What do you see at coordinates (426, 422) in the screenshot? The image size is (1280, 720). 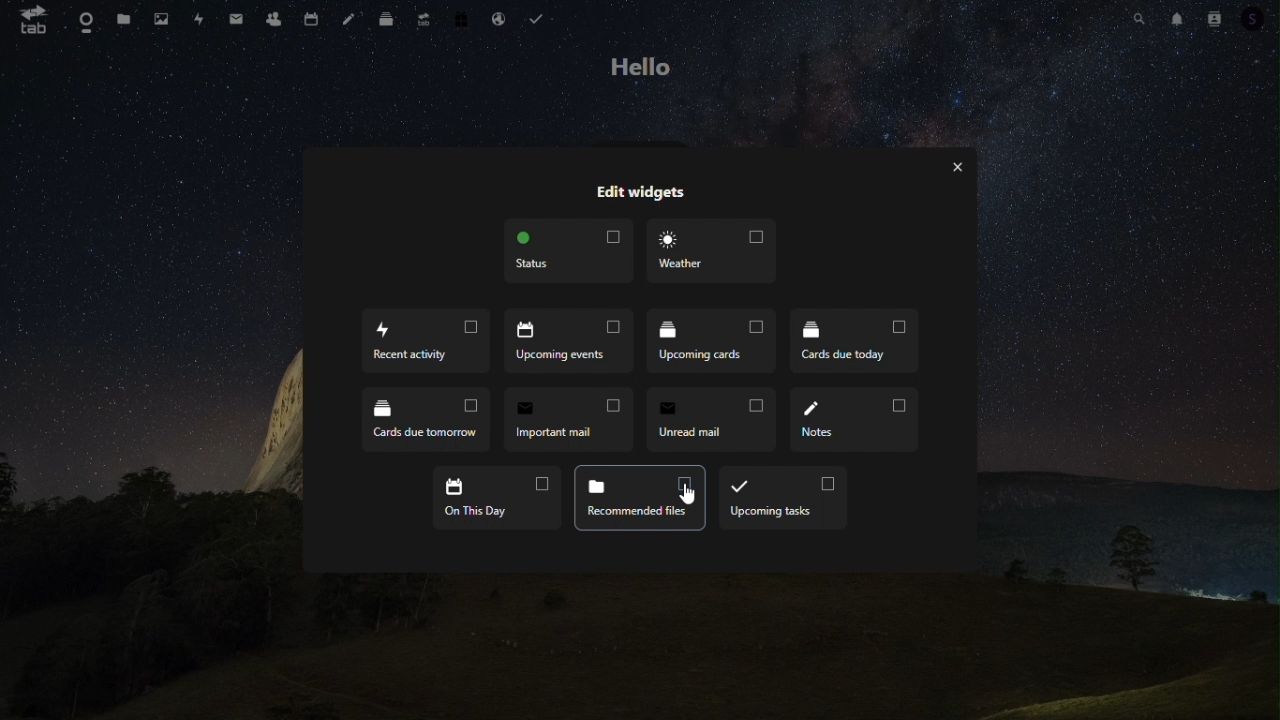 I see `cards due tomorrow` at bounding box center [426, 422].